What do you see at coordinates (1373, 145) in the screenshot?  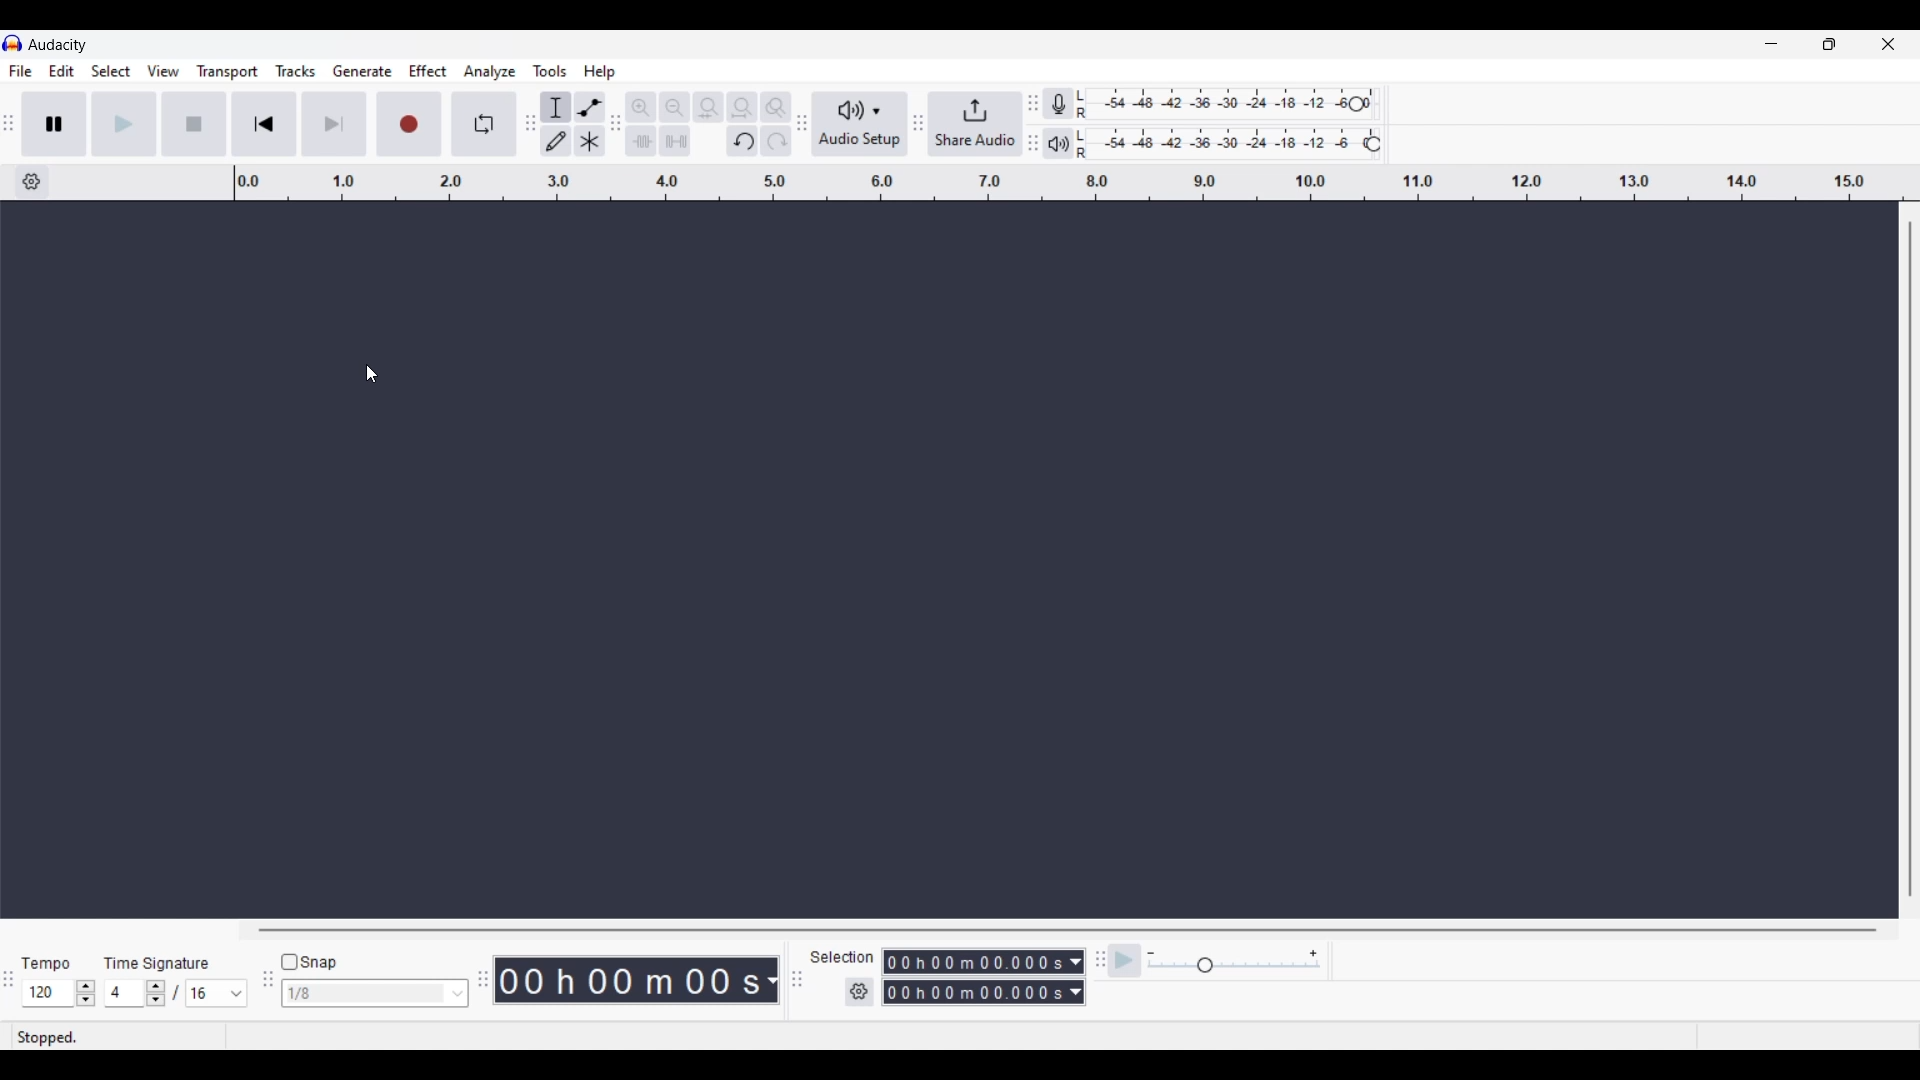 I see `Change playback level` at bounding box center [1373, 145].